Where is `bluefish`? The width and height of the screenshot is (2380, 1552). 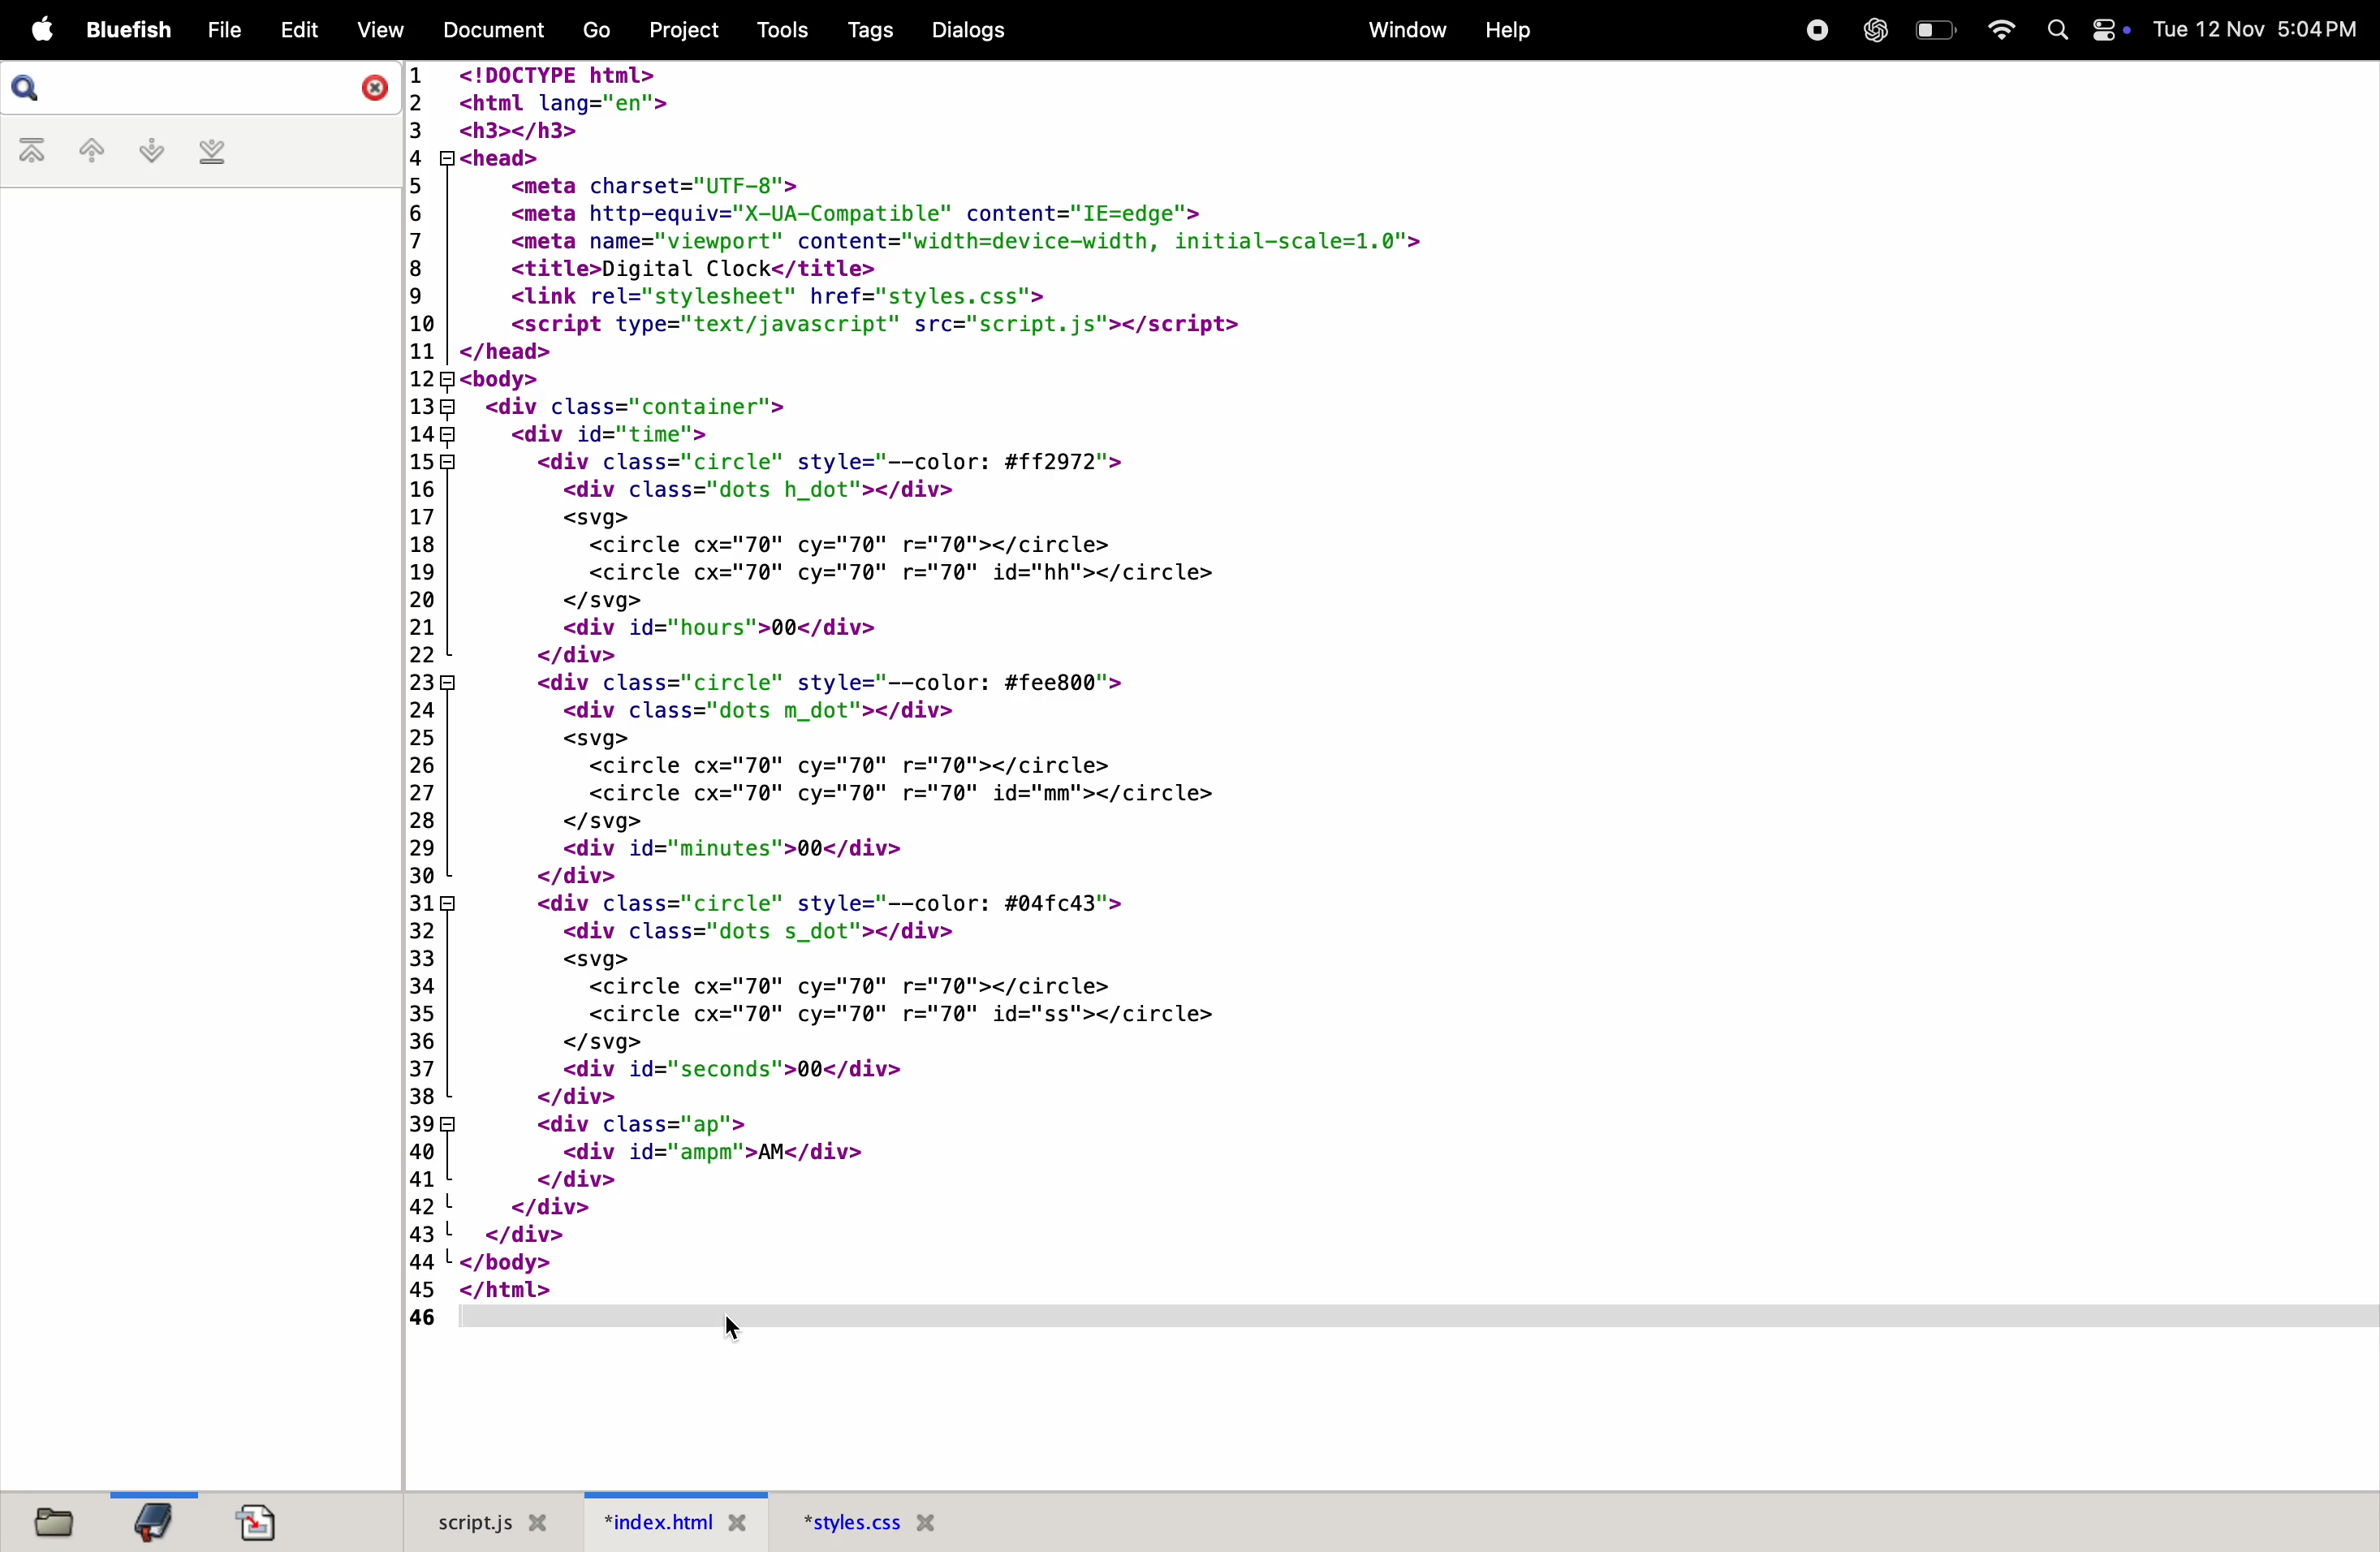 bluefish is located at coordinates (128, 27).